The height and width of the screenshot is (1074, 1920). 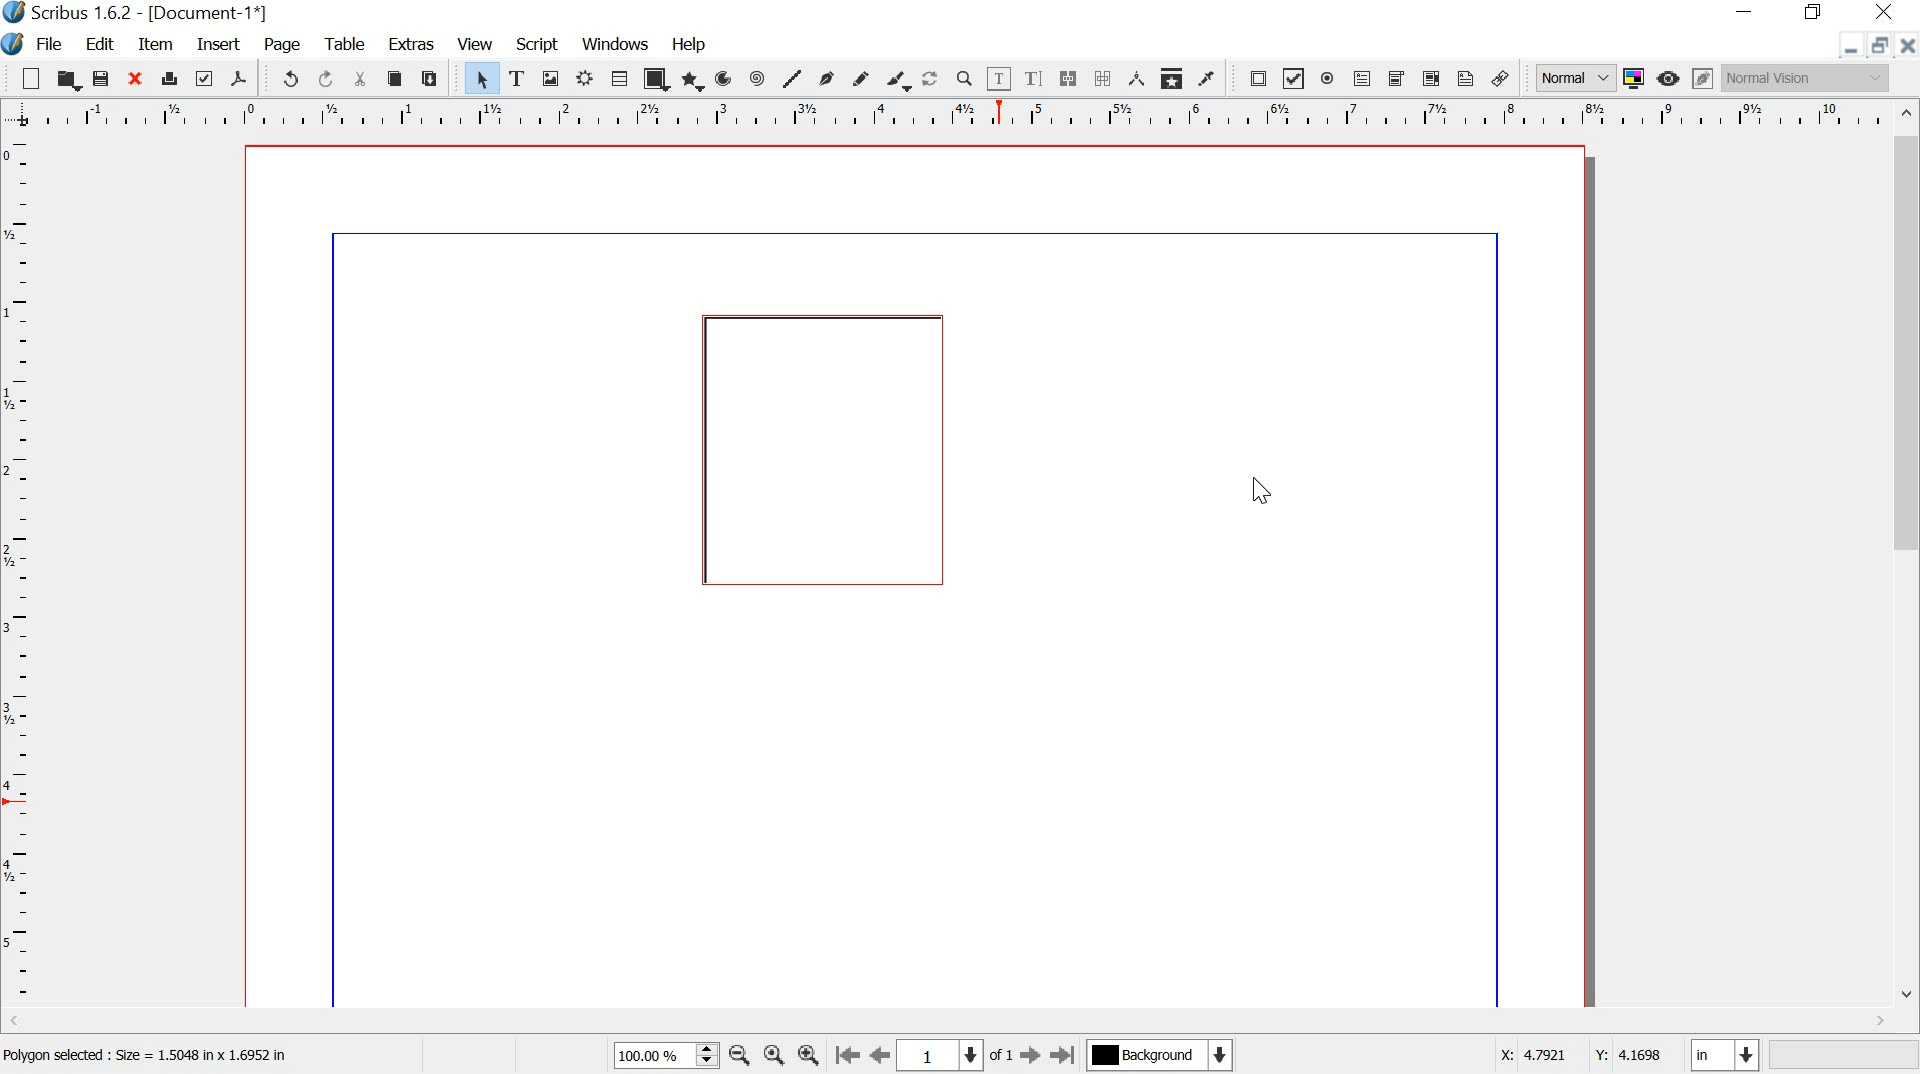 What do you see at coordinates (1364, 78) in the screenshot?
I see `pdf text field` at bounding box center [1364, 78].